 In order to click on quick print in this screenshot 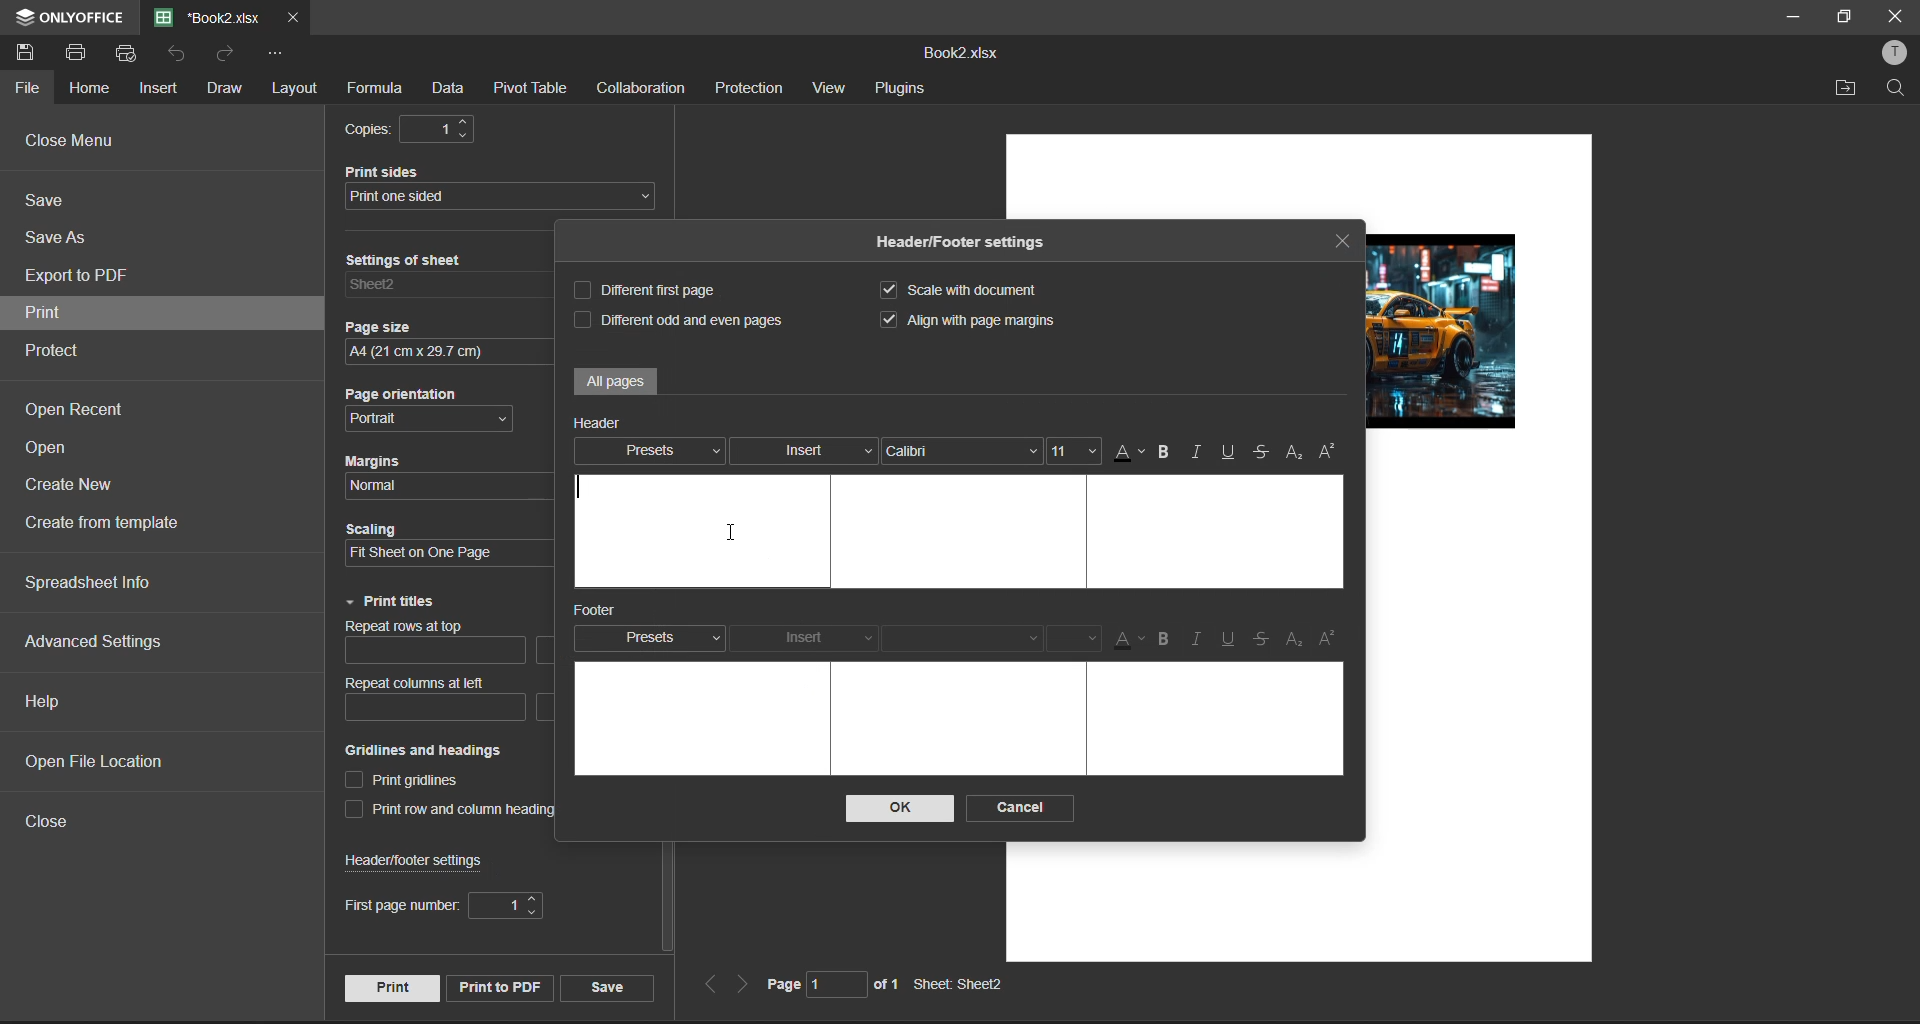, I will do `click(129, 53)`.